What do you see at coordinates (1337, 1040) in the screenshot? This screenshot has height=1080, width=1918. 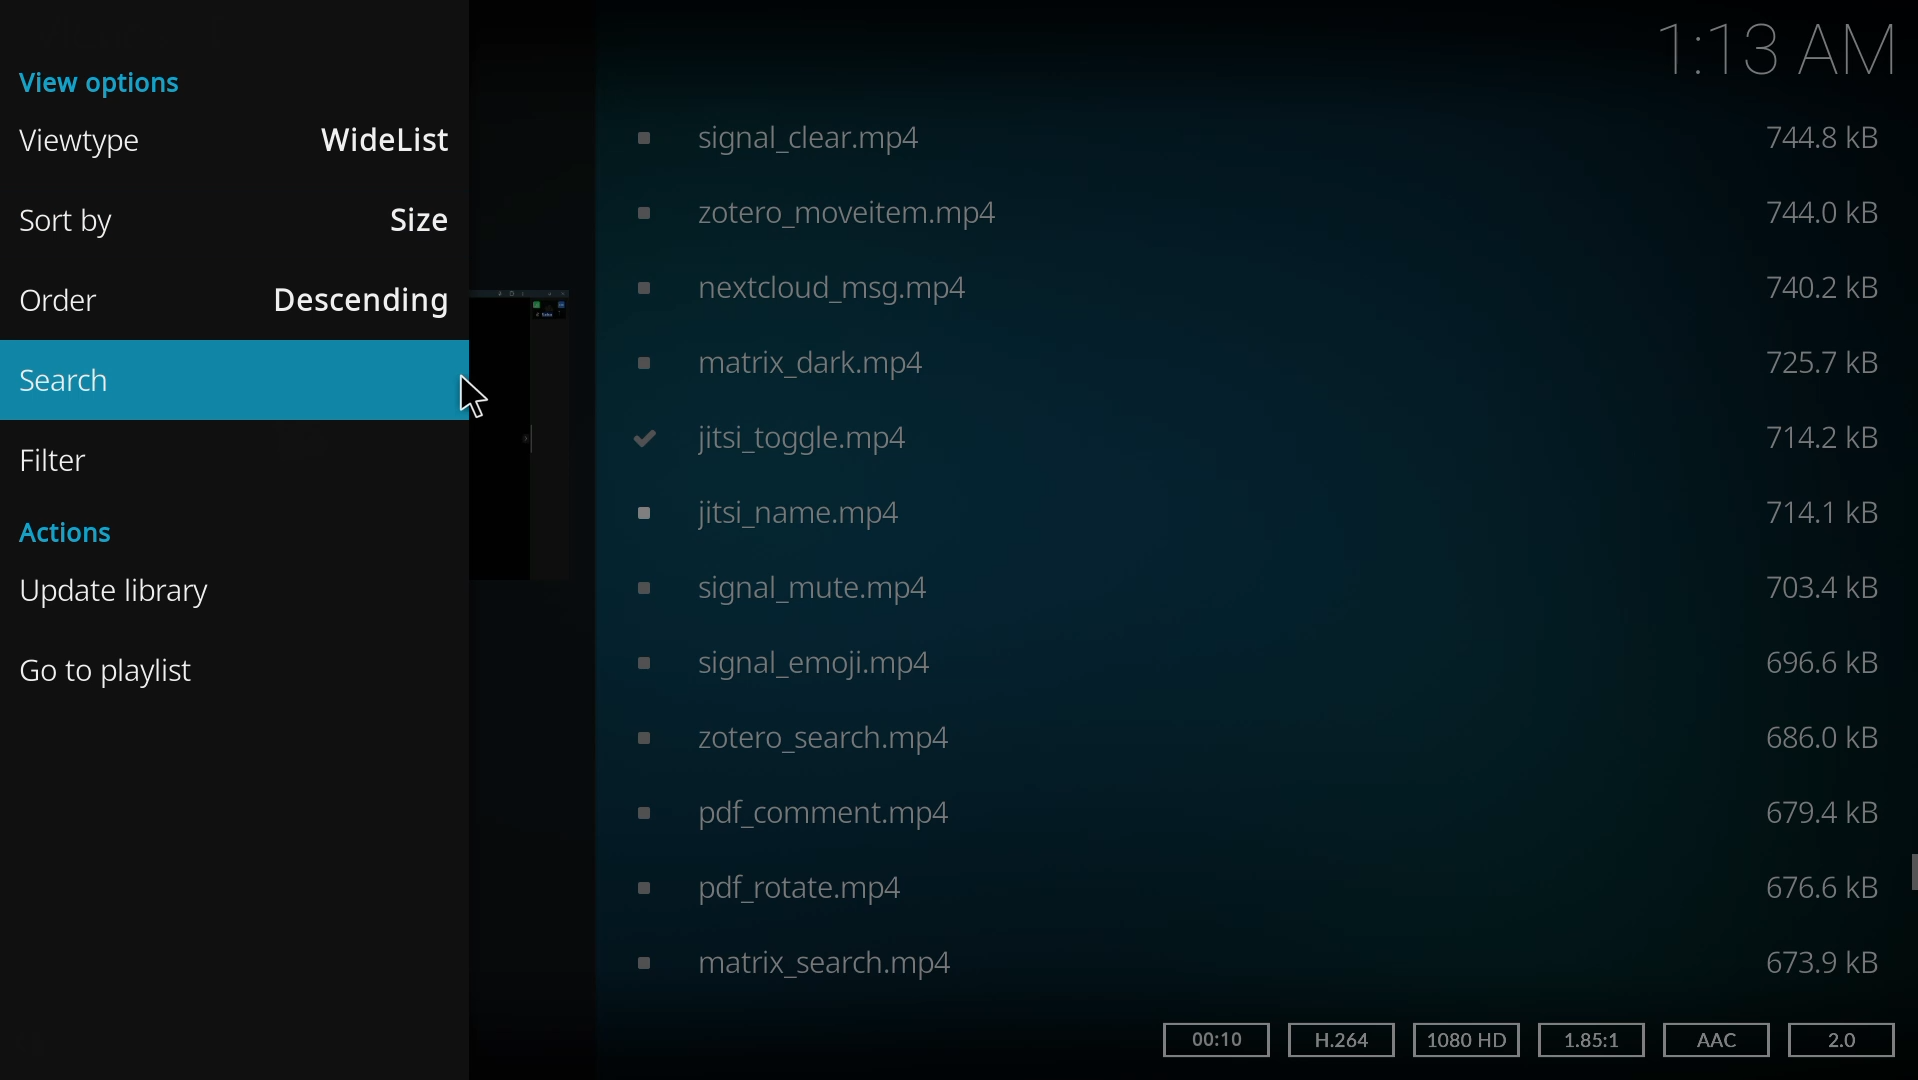 I see `h` at bounding box center [1337, 1040].